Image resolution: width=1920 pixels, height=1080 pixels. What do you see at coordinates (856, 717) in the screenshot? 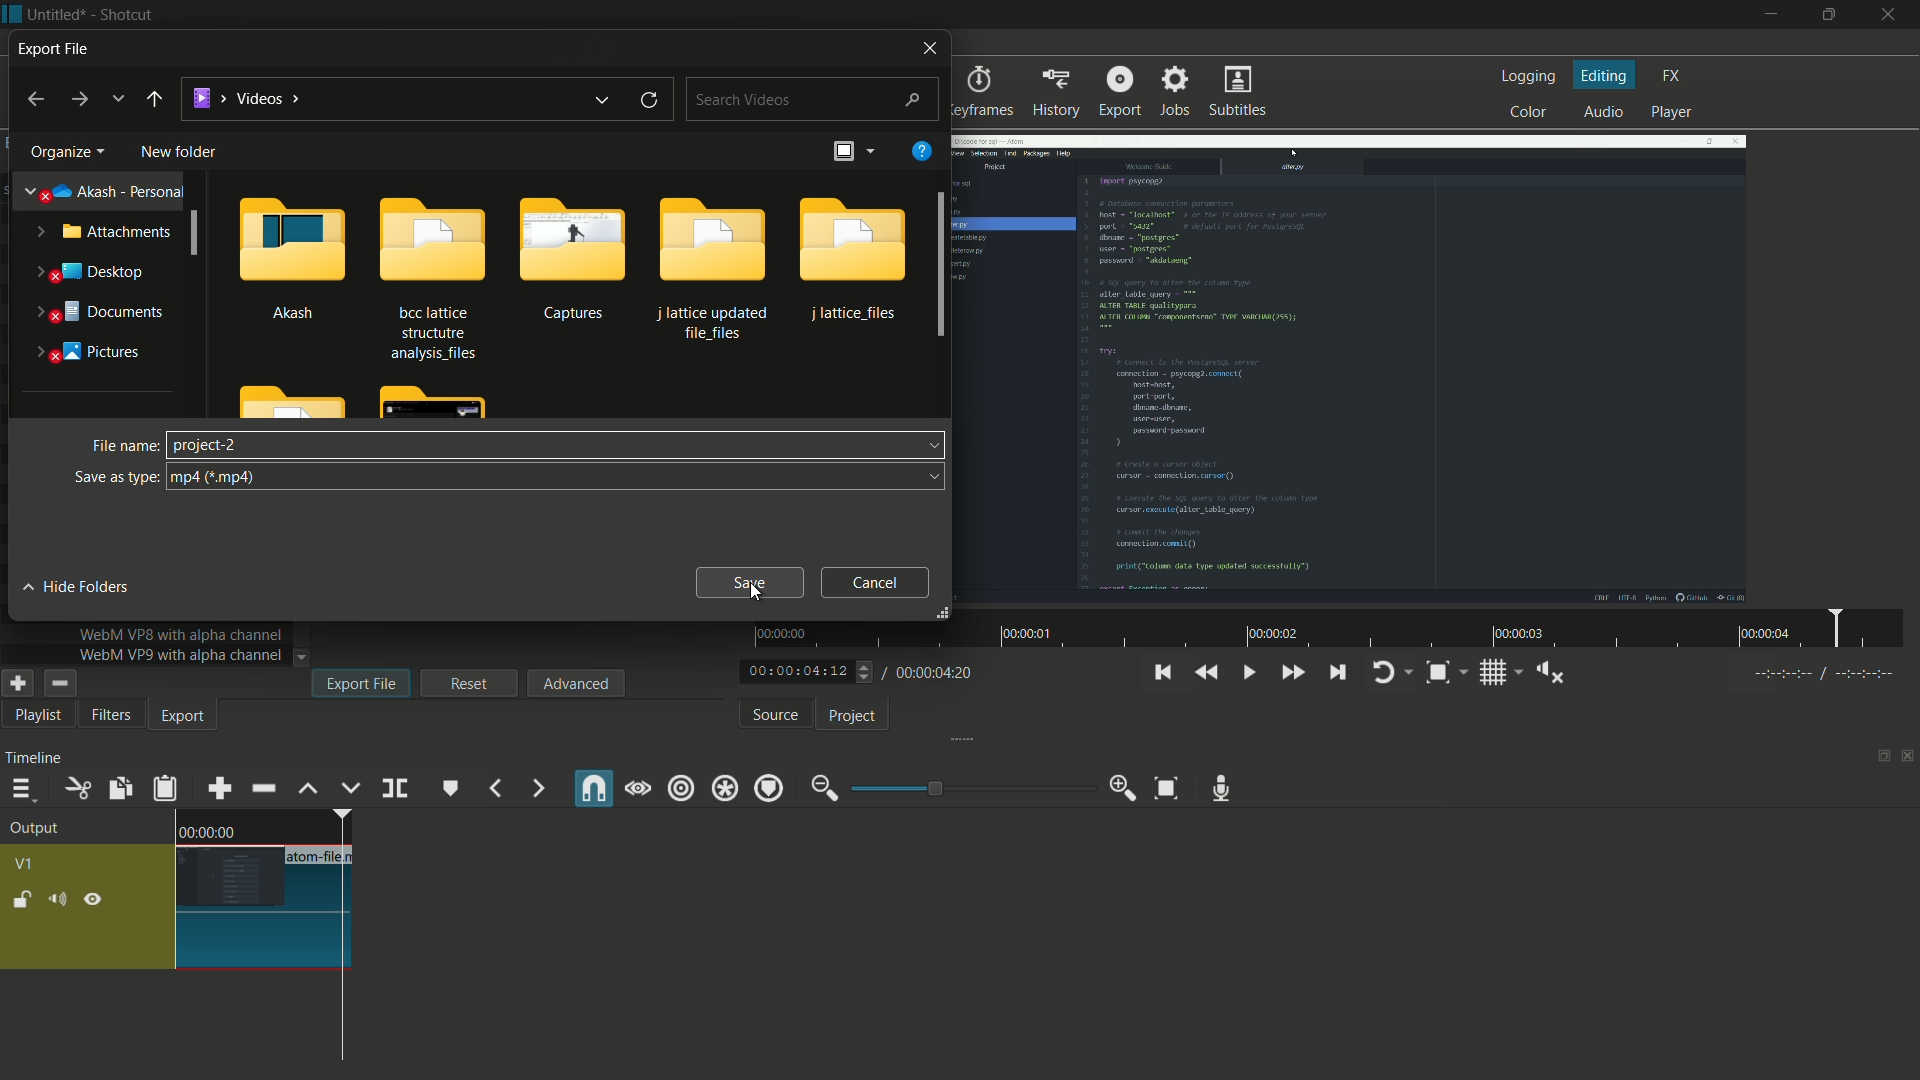
I see `project` at bounding box center [856, 717].